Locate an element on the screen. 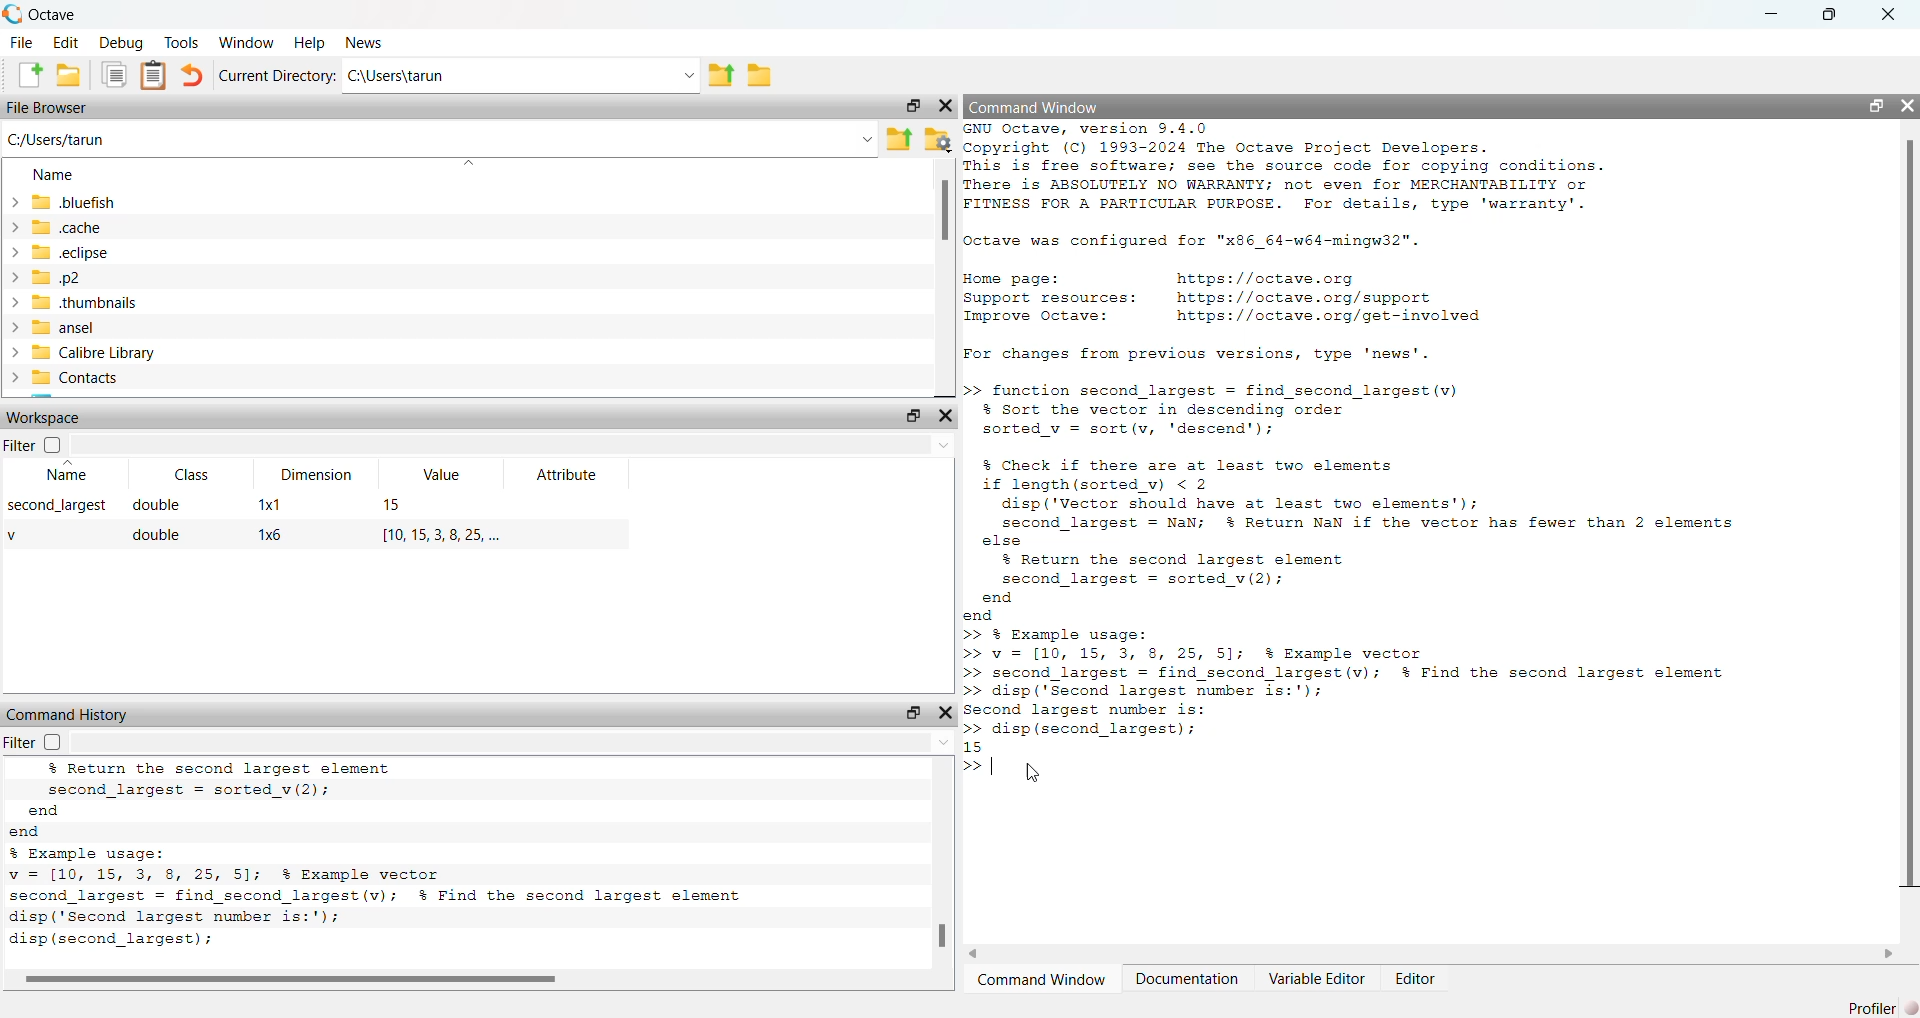  .cache is located at coordinates (86, 228).